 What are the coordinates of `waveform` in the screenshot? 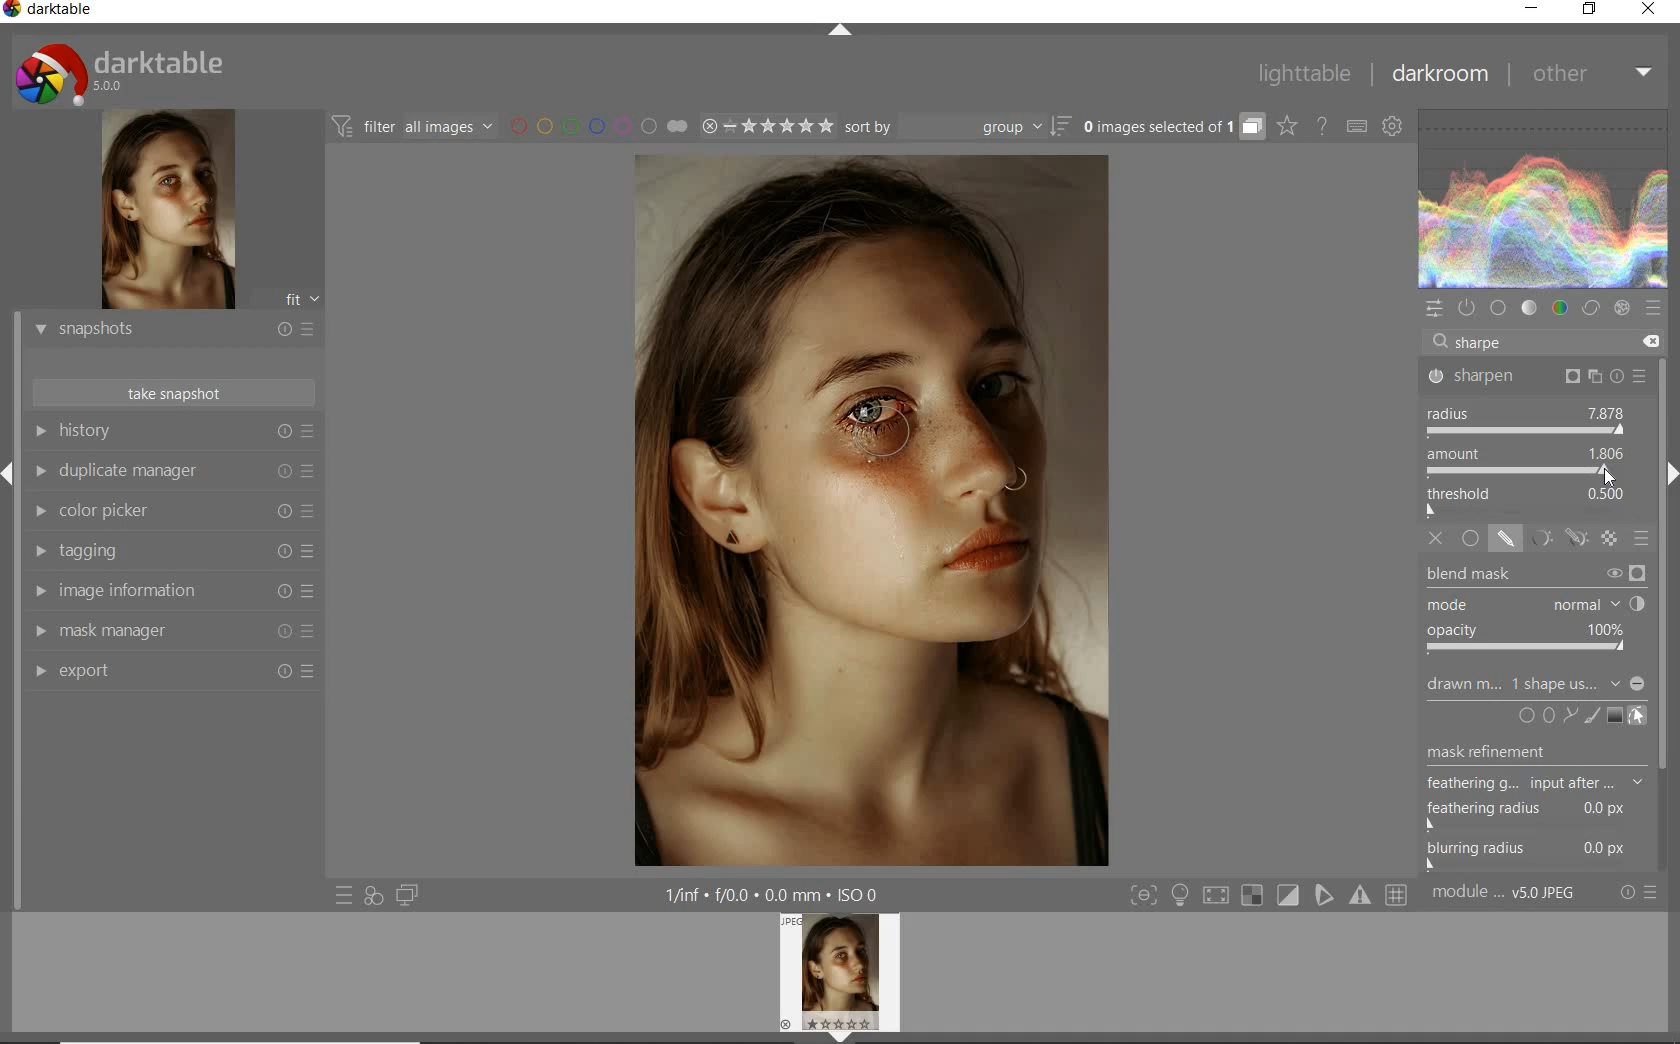 It's located at (1544, 199).